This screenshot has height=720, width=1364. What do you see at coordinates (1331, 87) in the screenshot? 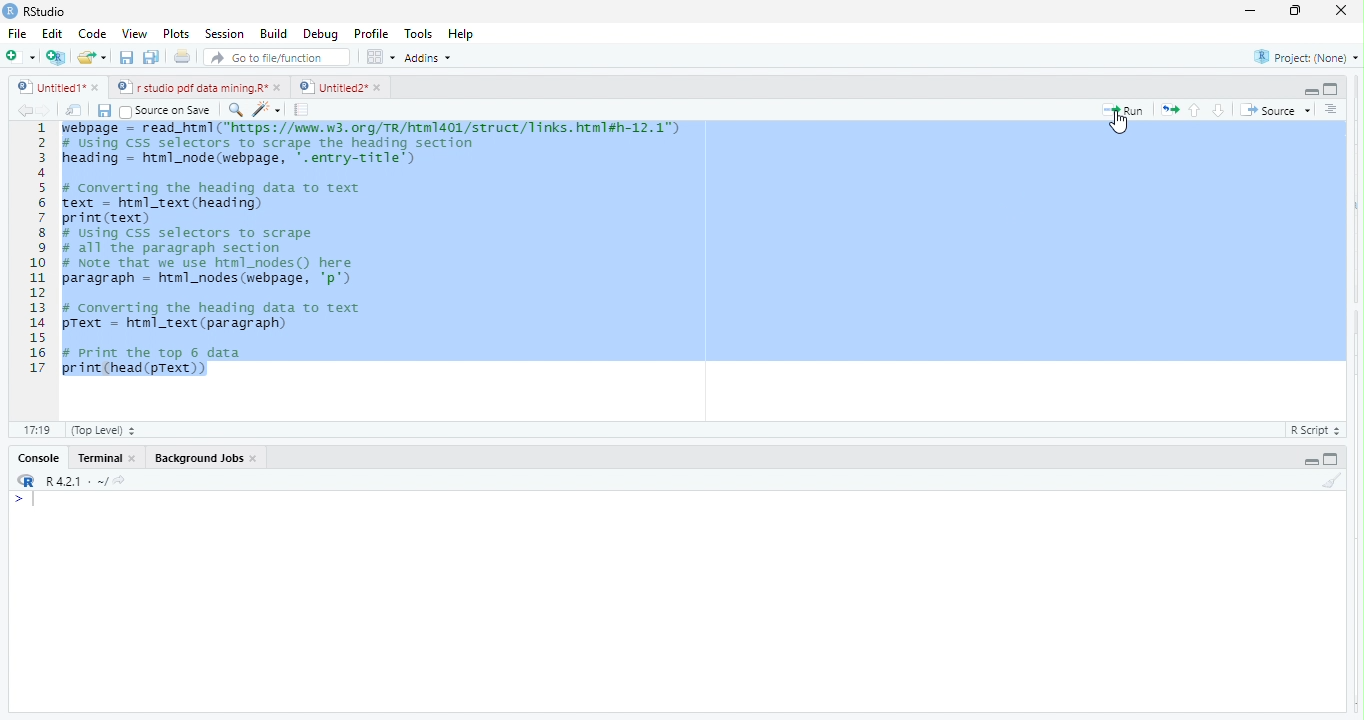
I see `hide console` at bounding box center [1331, 87].